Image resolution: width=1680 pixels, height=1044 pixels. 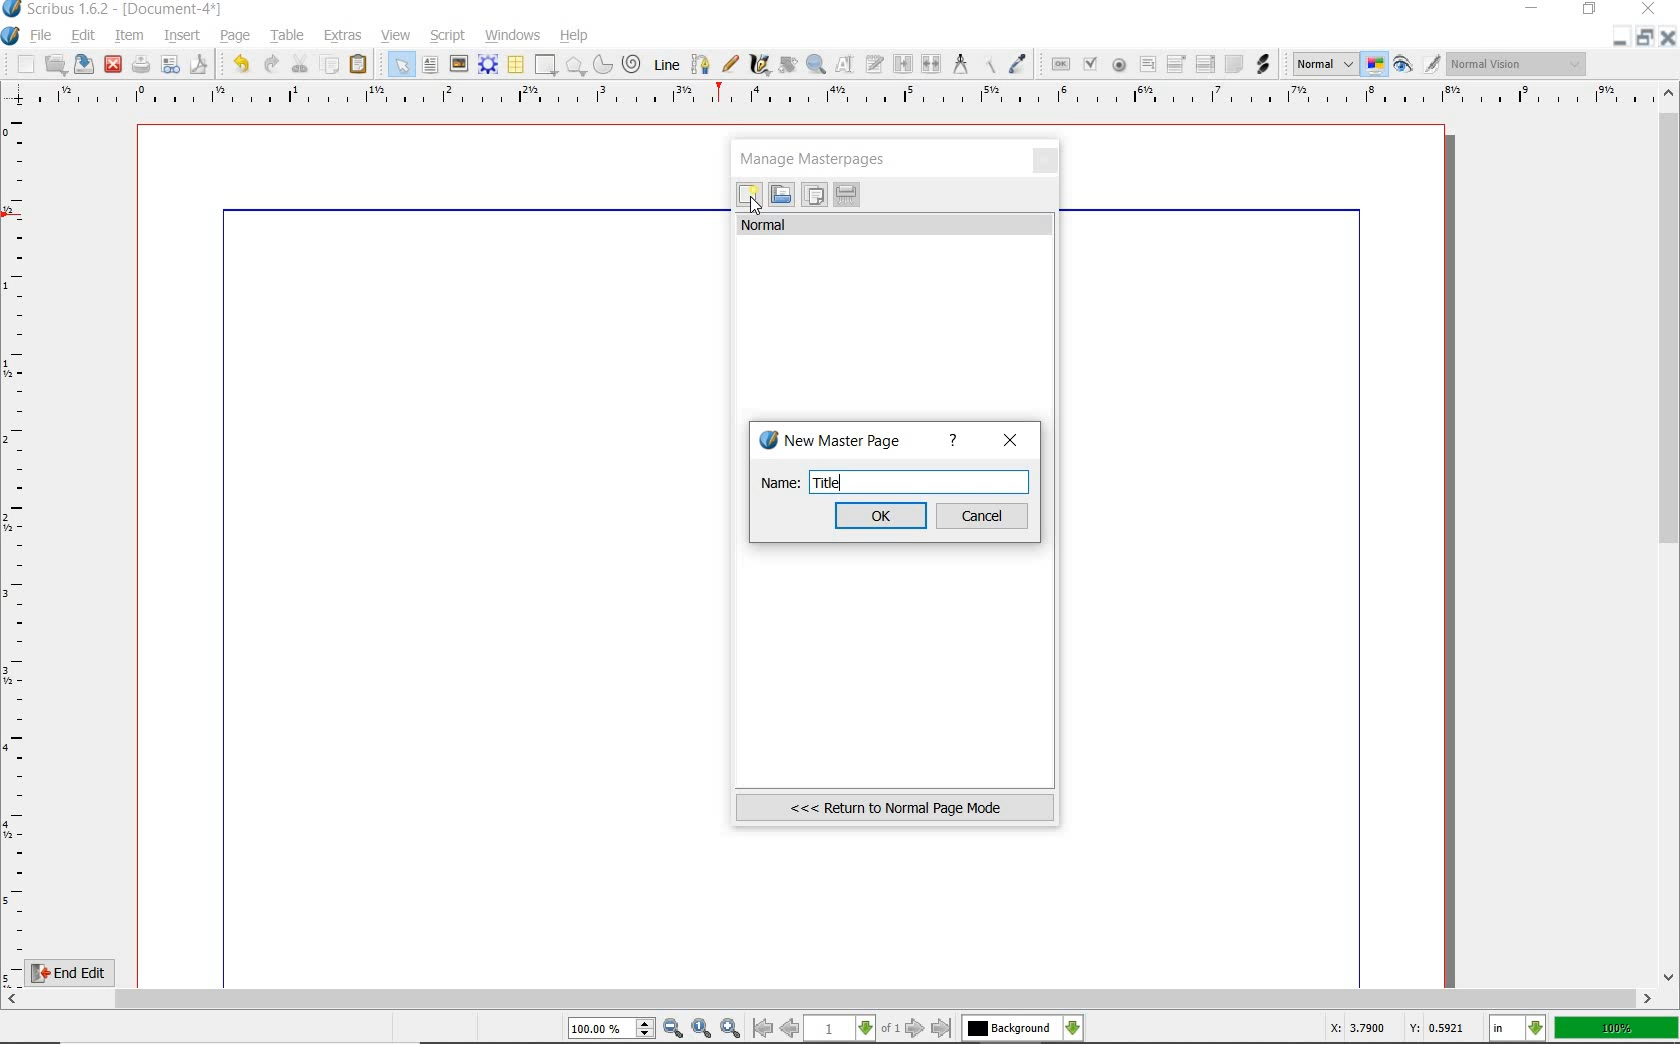 I want to click on insert, so click(x=181, y=35).